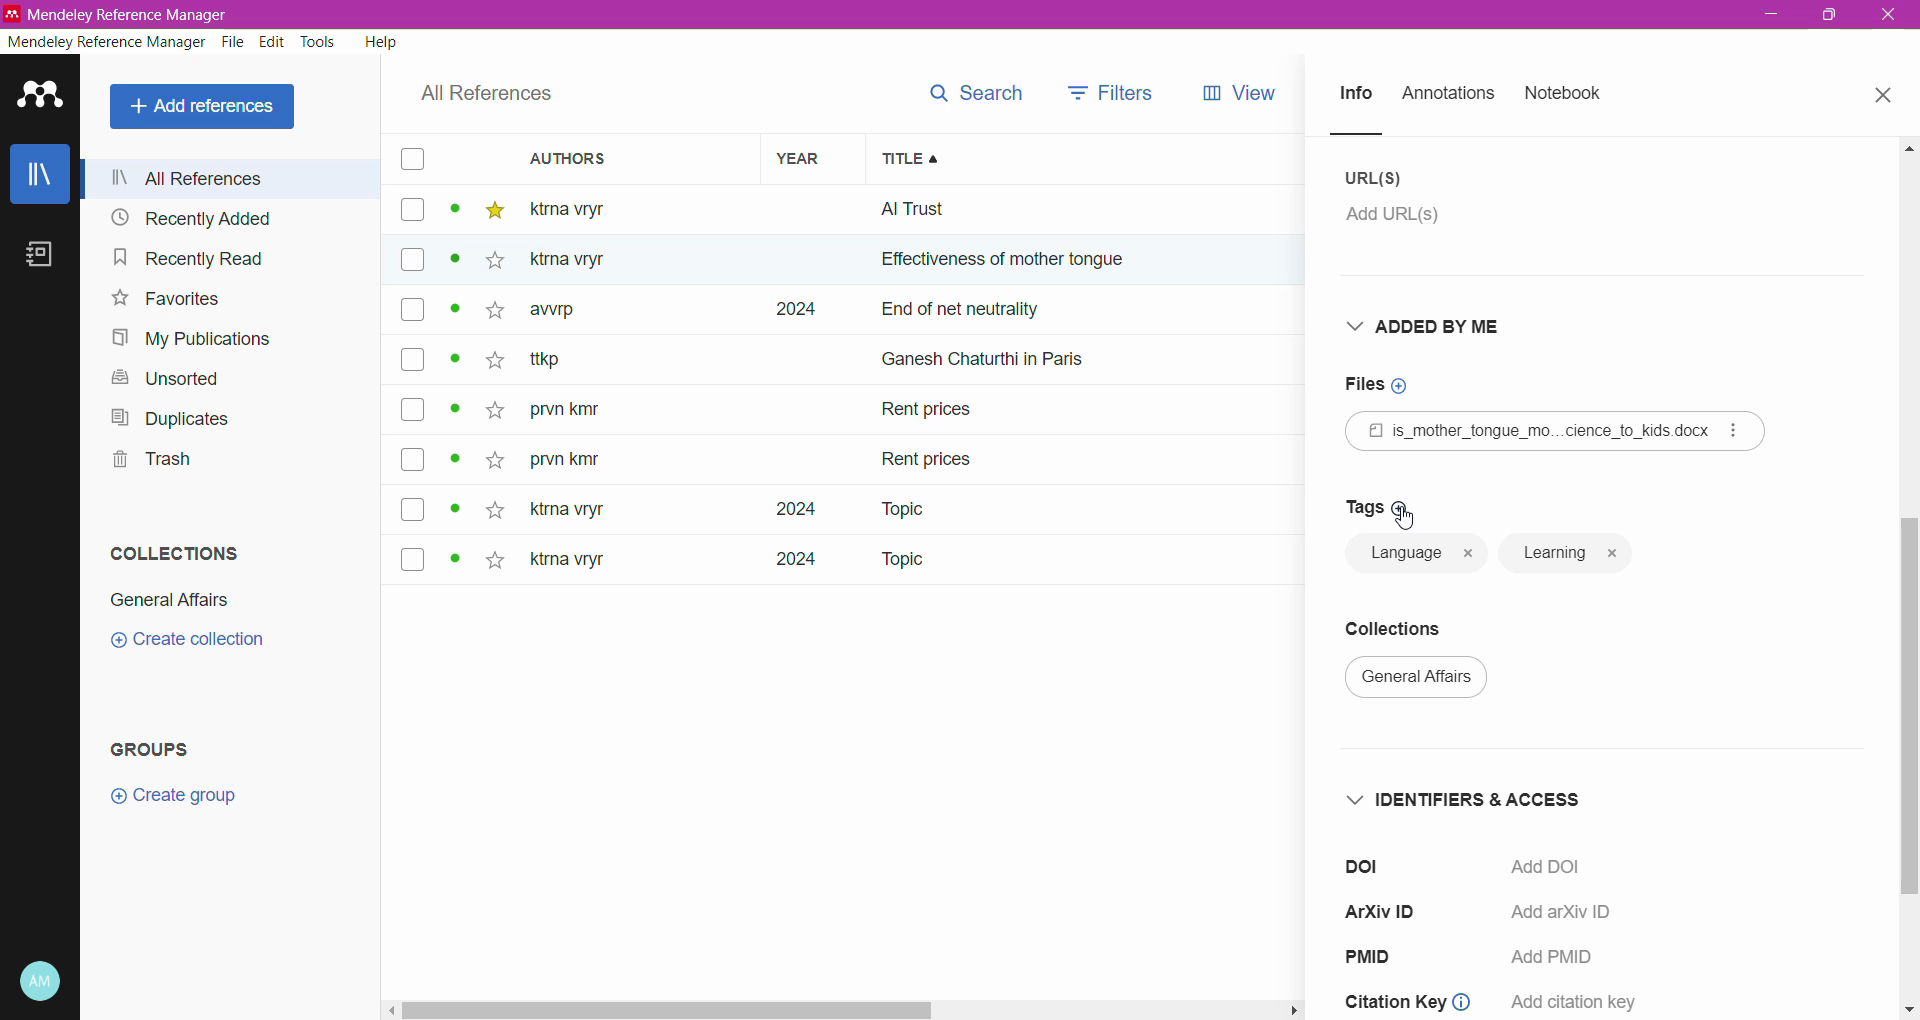 The width and height of the screenshot is (1920, 1020). I want to click on exit, so click(1892, 20).